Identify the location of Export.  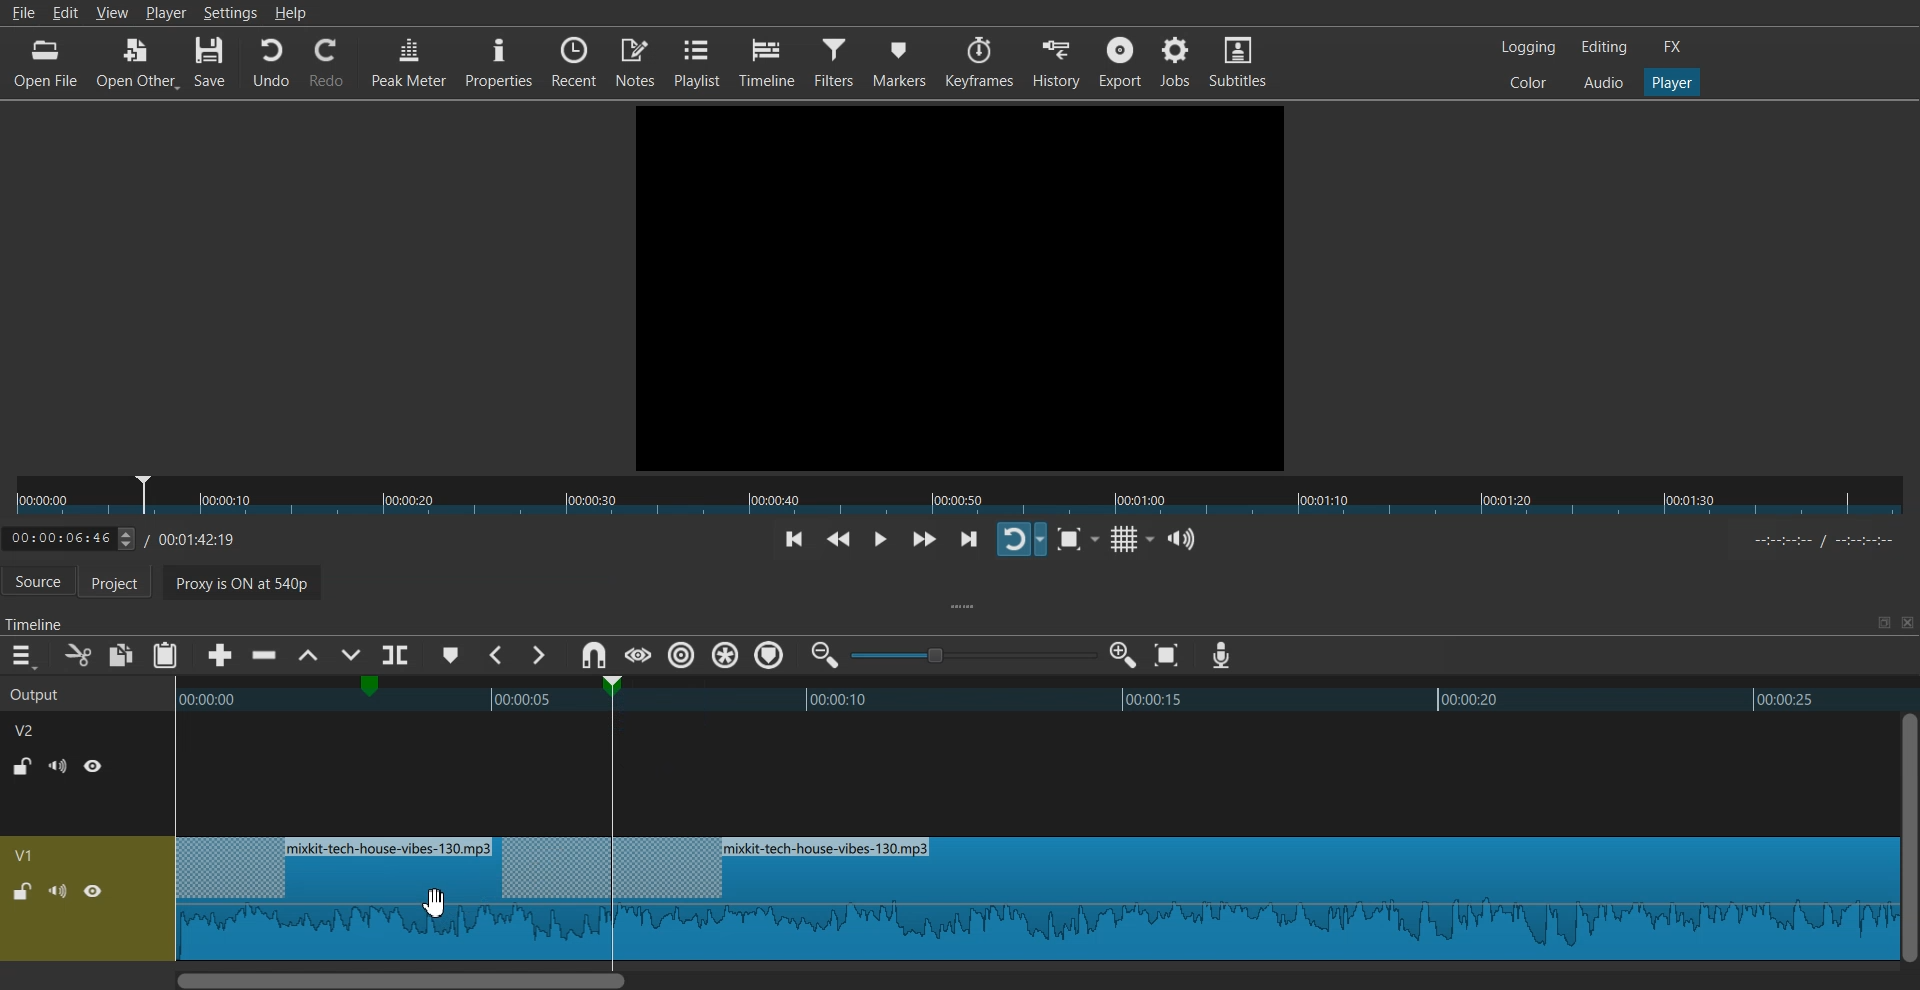
(1120, 61).